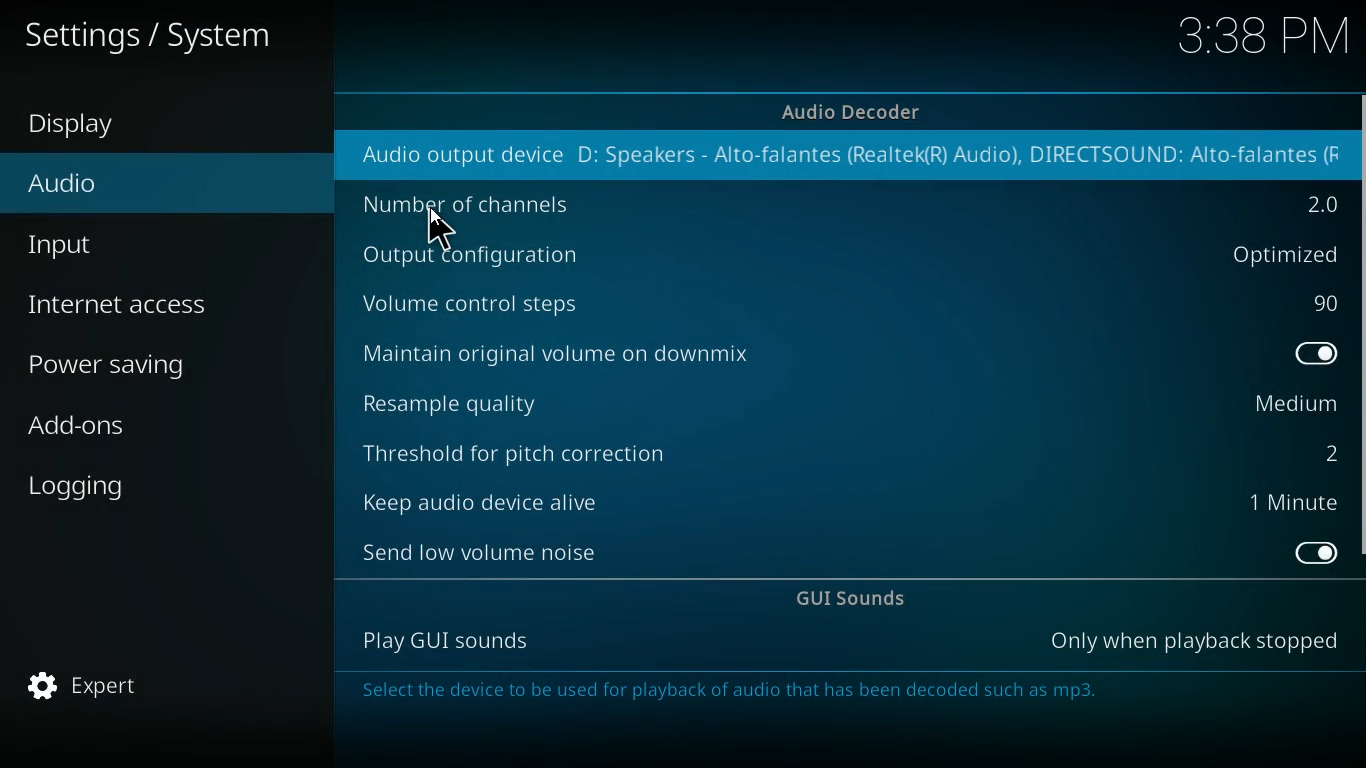 Image resolution: width=1366 pixels, height=768 pixels. Describe the element at coordinates (749, 693) in the screenshot. I see `this category contains the setting for how audio output is handled` at that location.